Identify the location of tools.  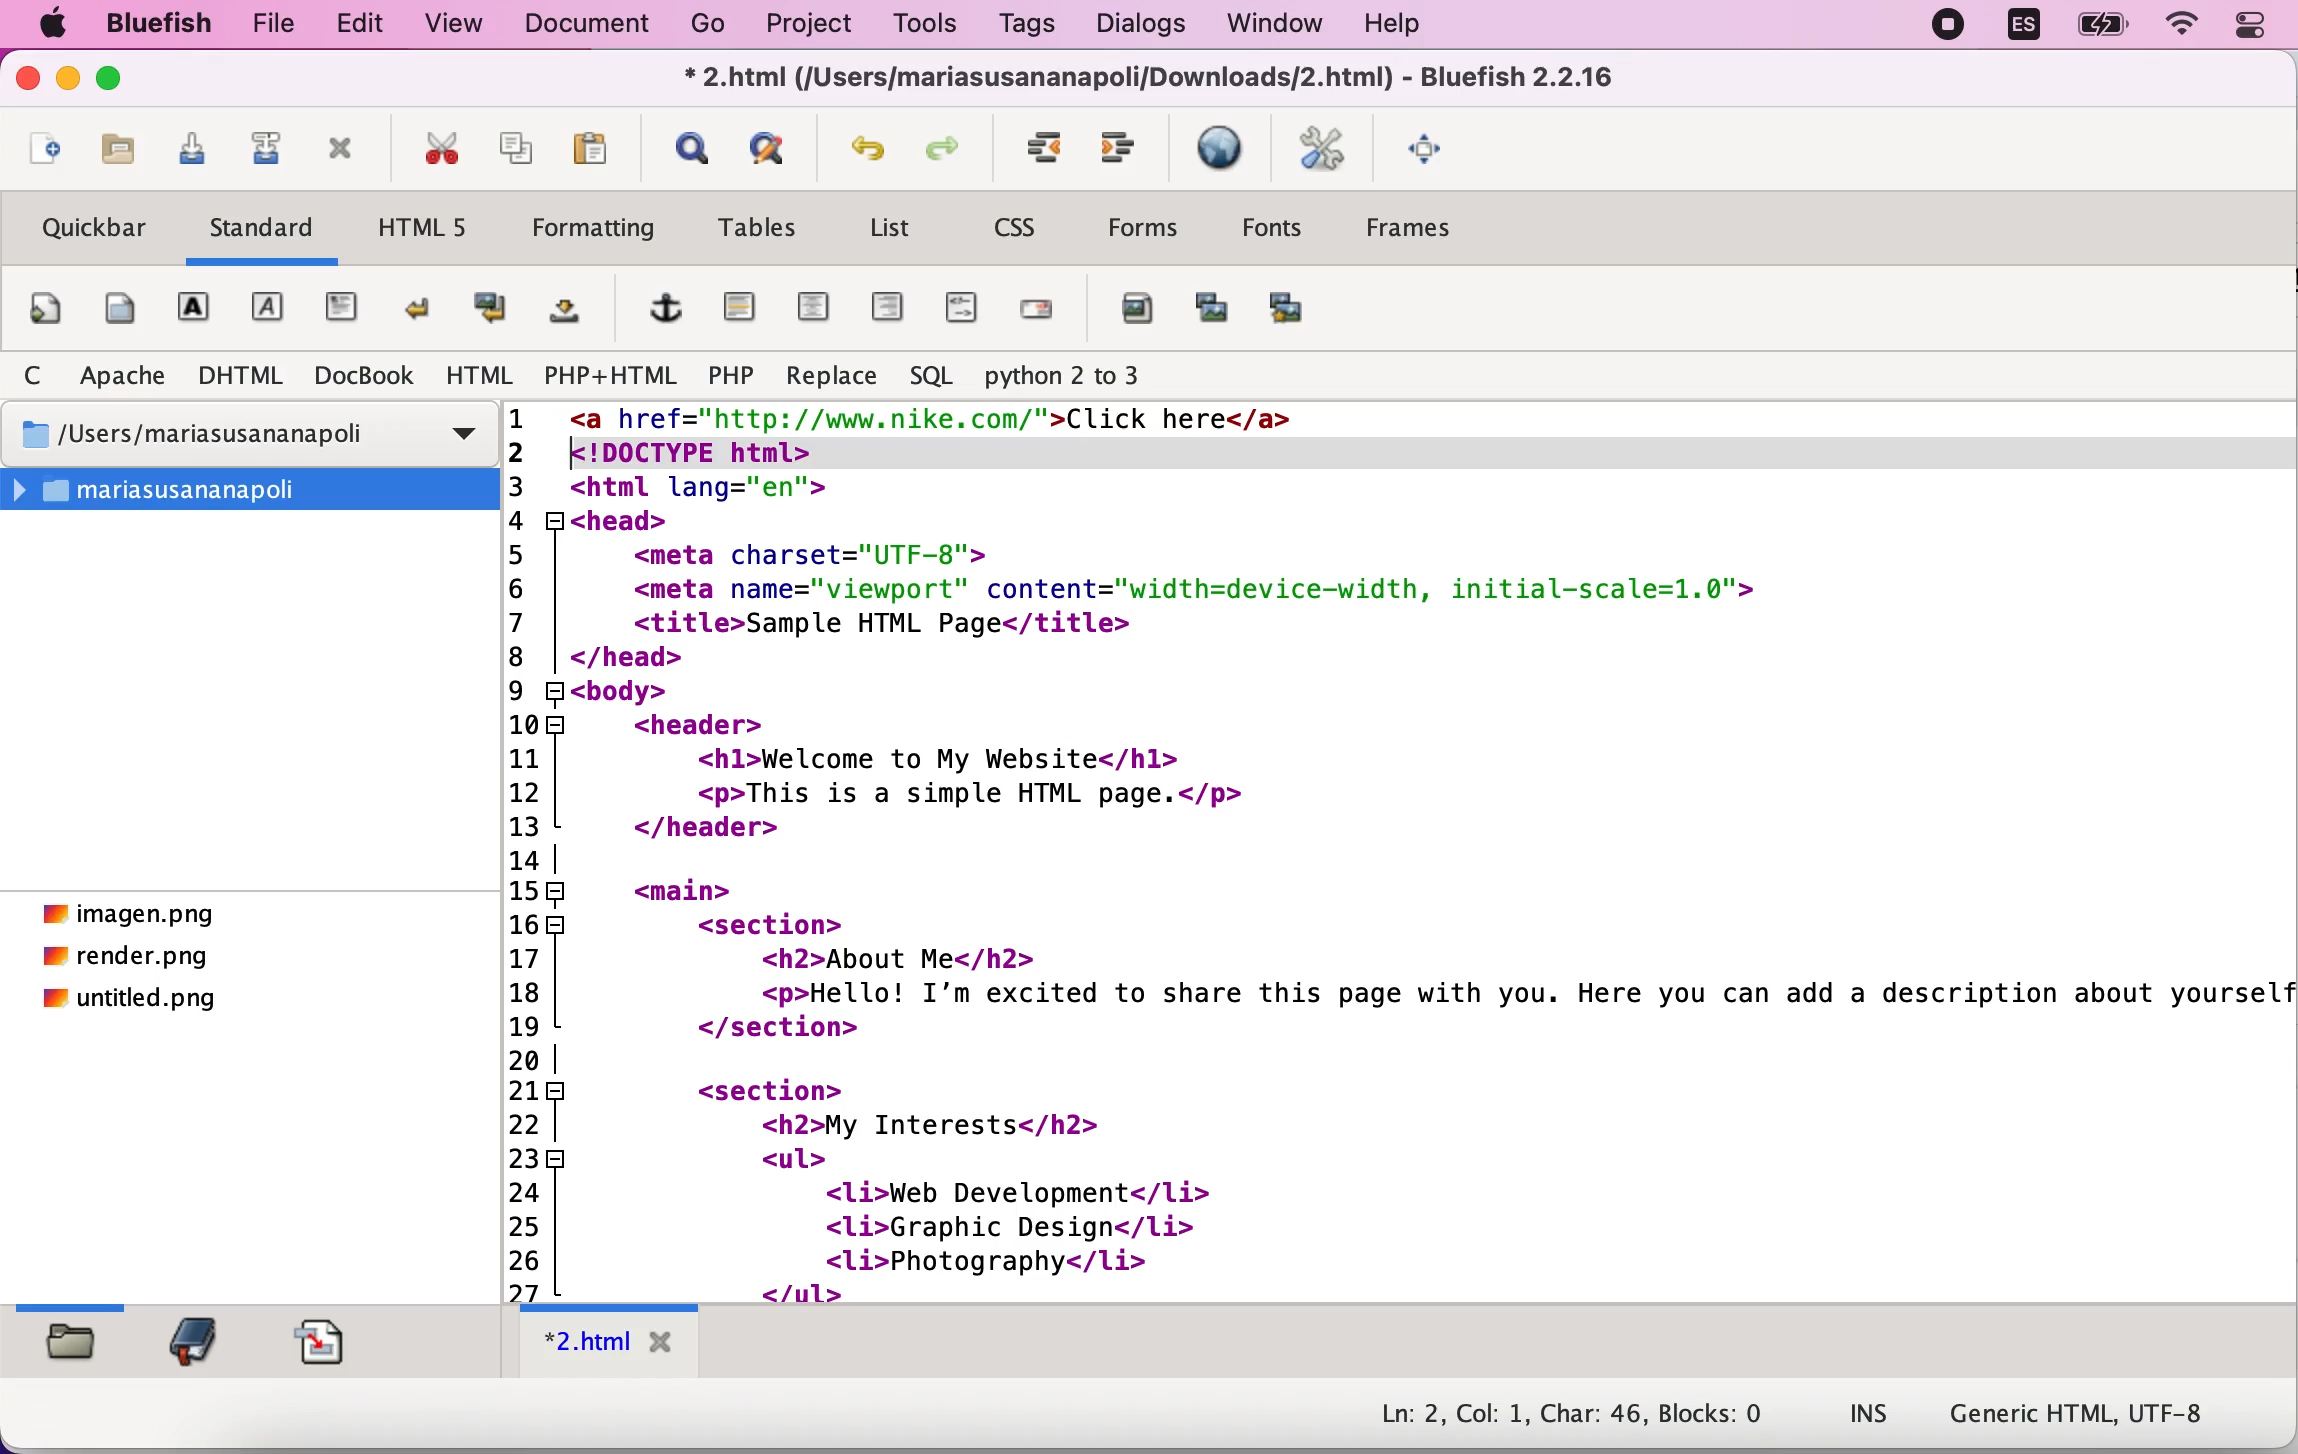
(931, 21).